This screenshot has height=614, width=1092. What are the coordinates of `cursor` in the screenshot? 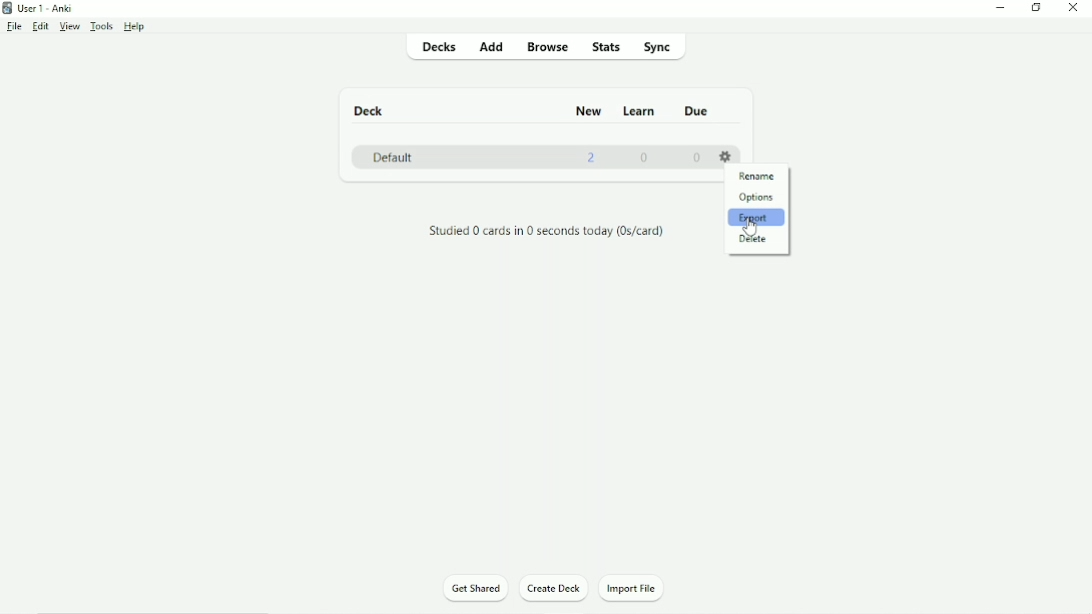 It's located at (755, 223).